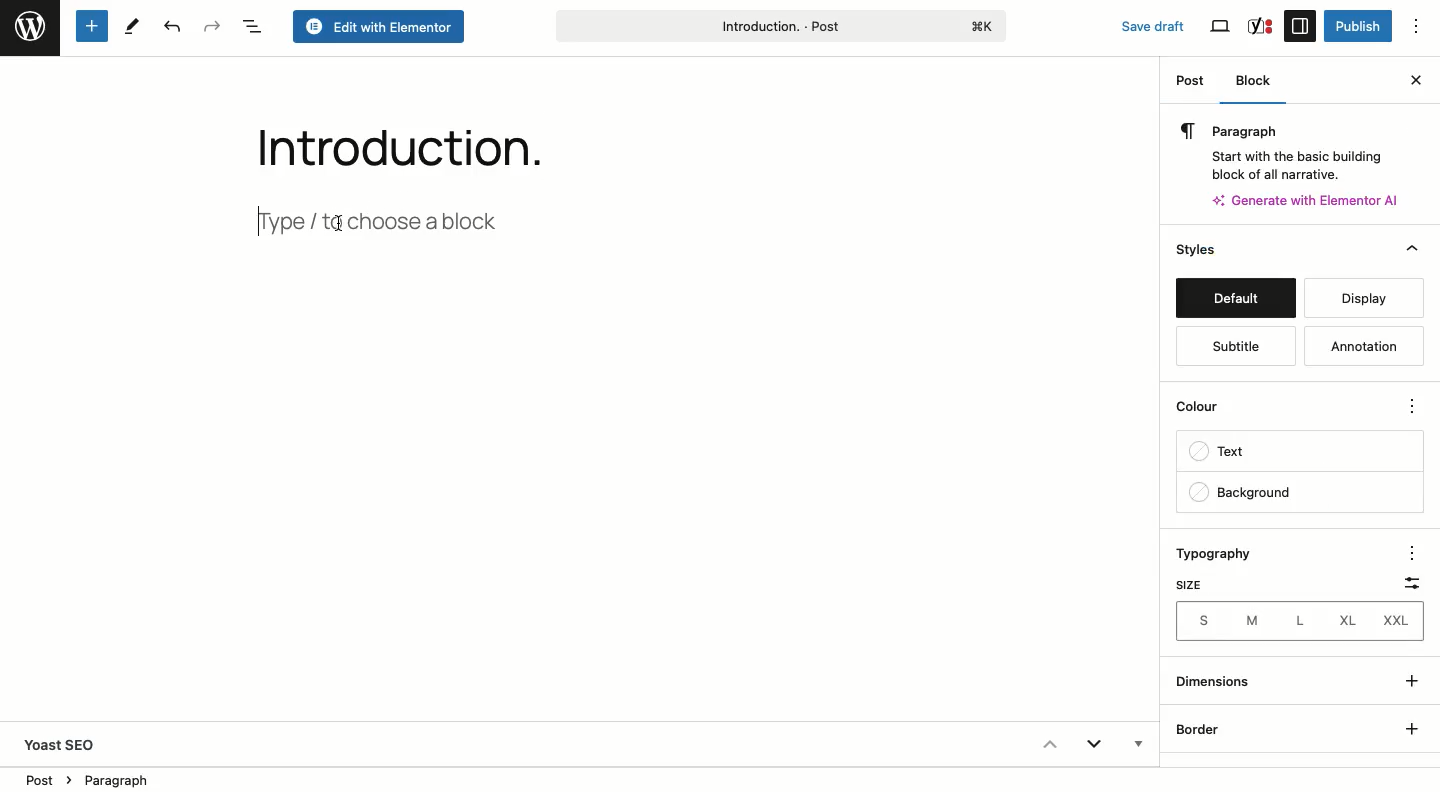 This screenshot has width=1440, height=792. Describe the element at coordinates (30, 27) in the screenshot. I see `Wordpress logo` at that location.